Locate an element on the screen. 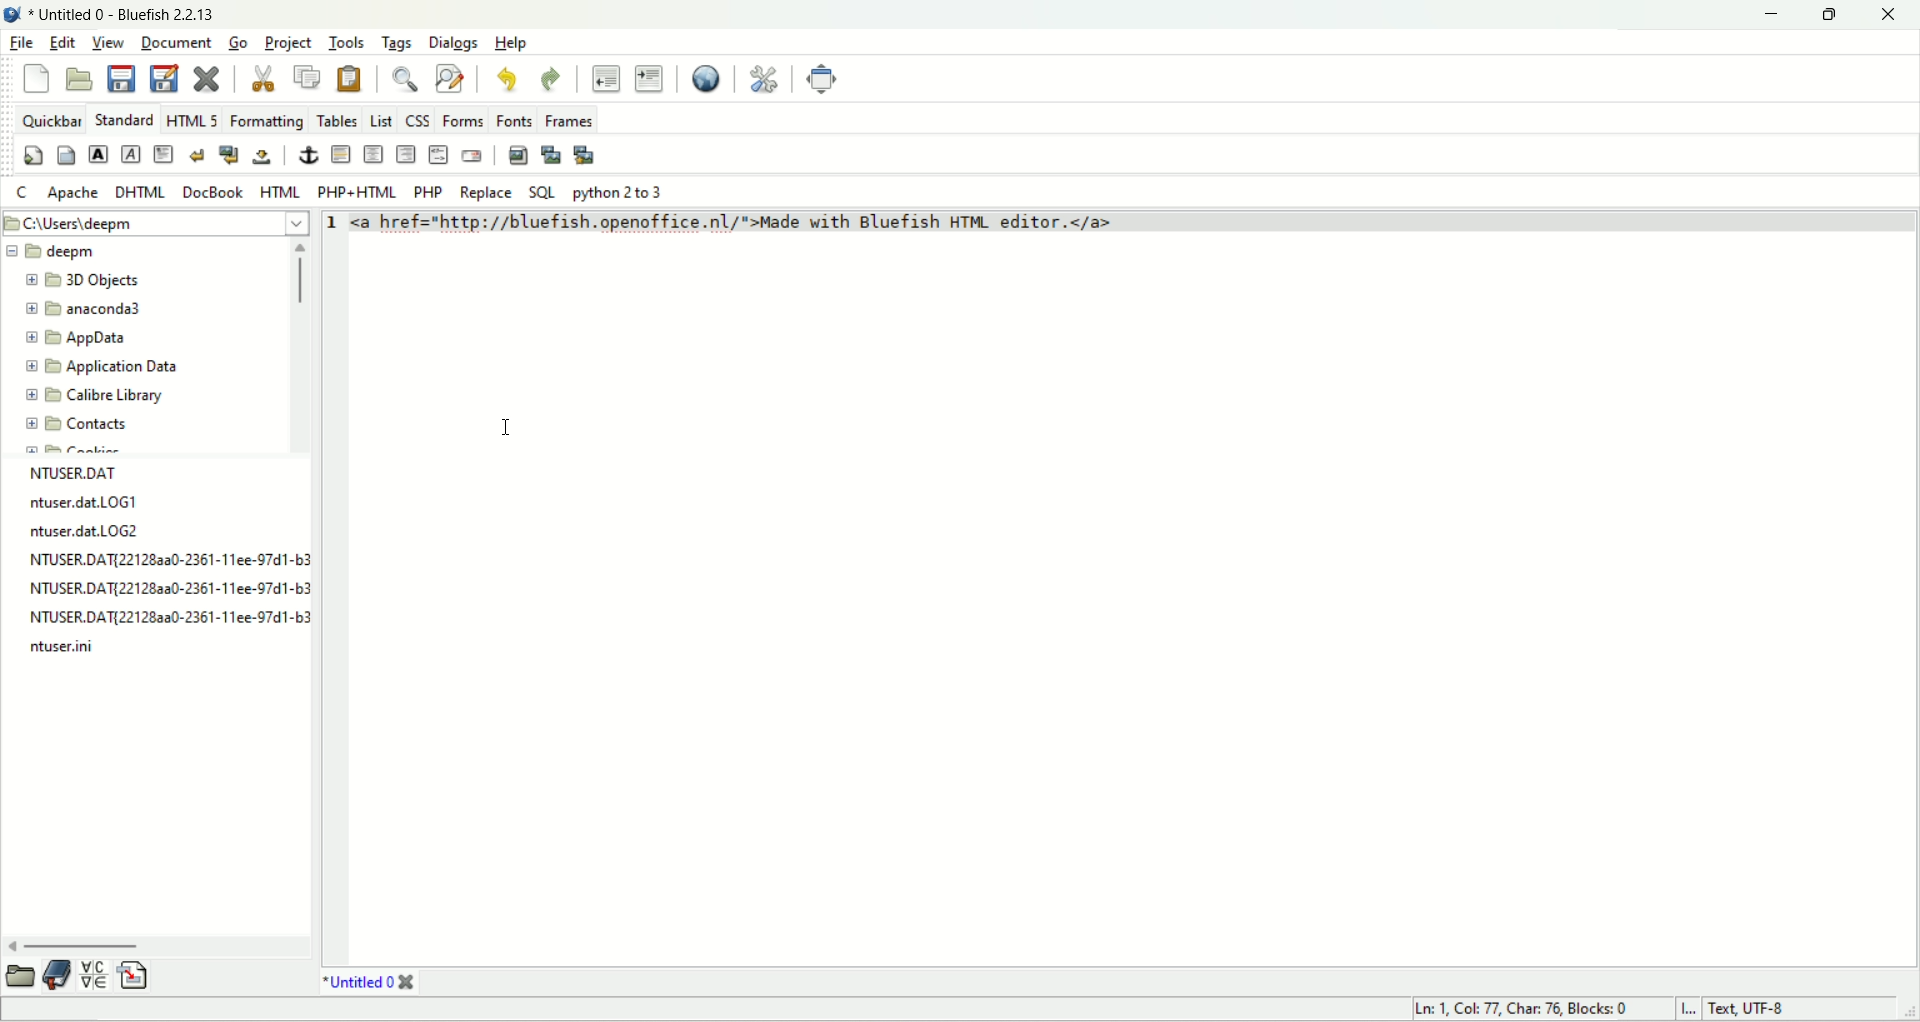  standard is located at coordinates (124, 118).